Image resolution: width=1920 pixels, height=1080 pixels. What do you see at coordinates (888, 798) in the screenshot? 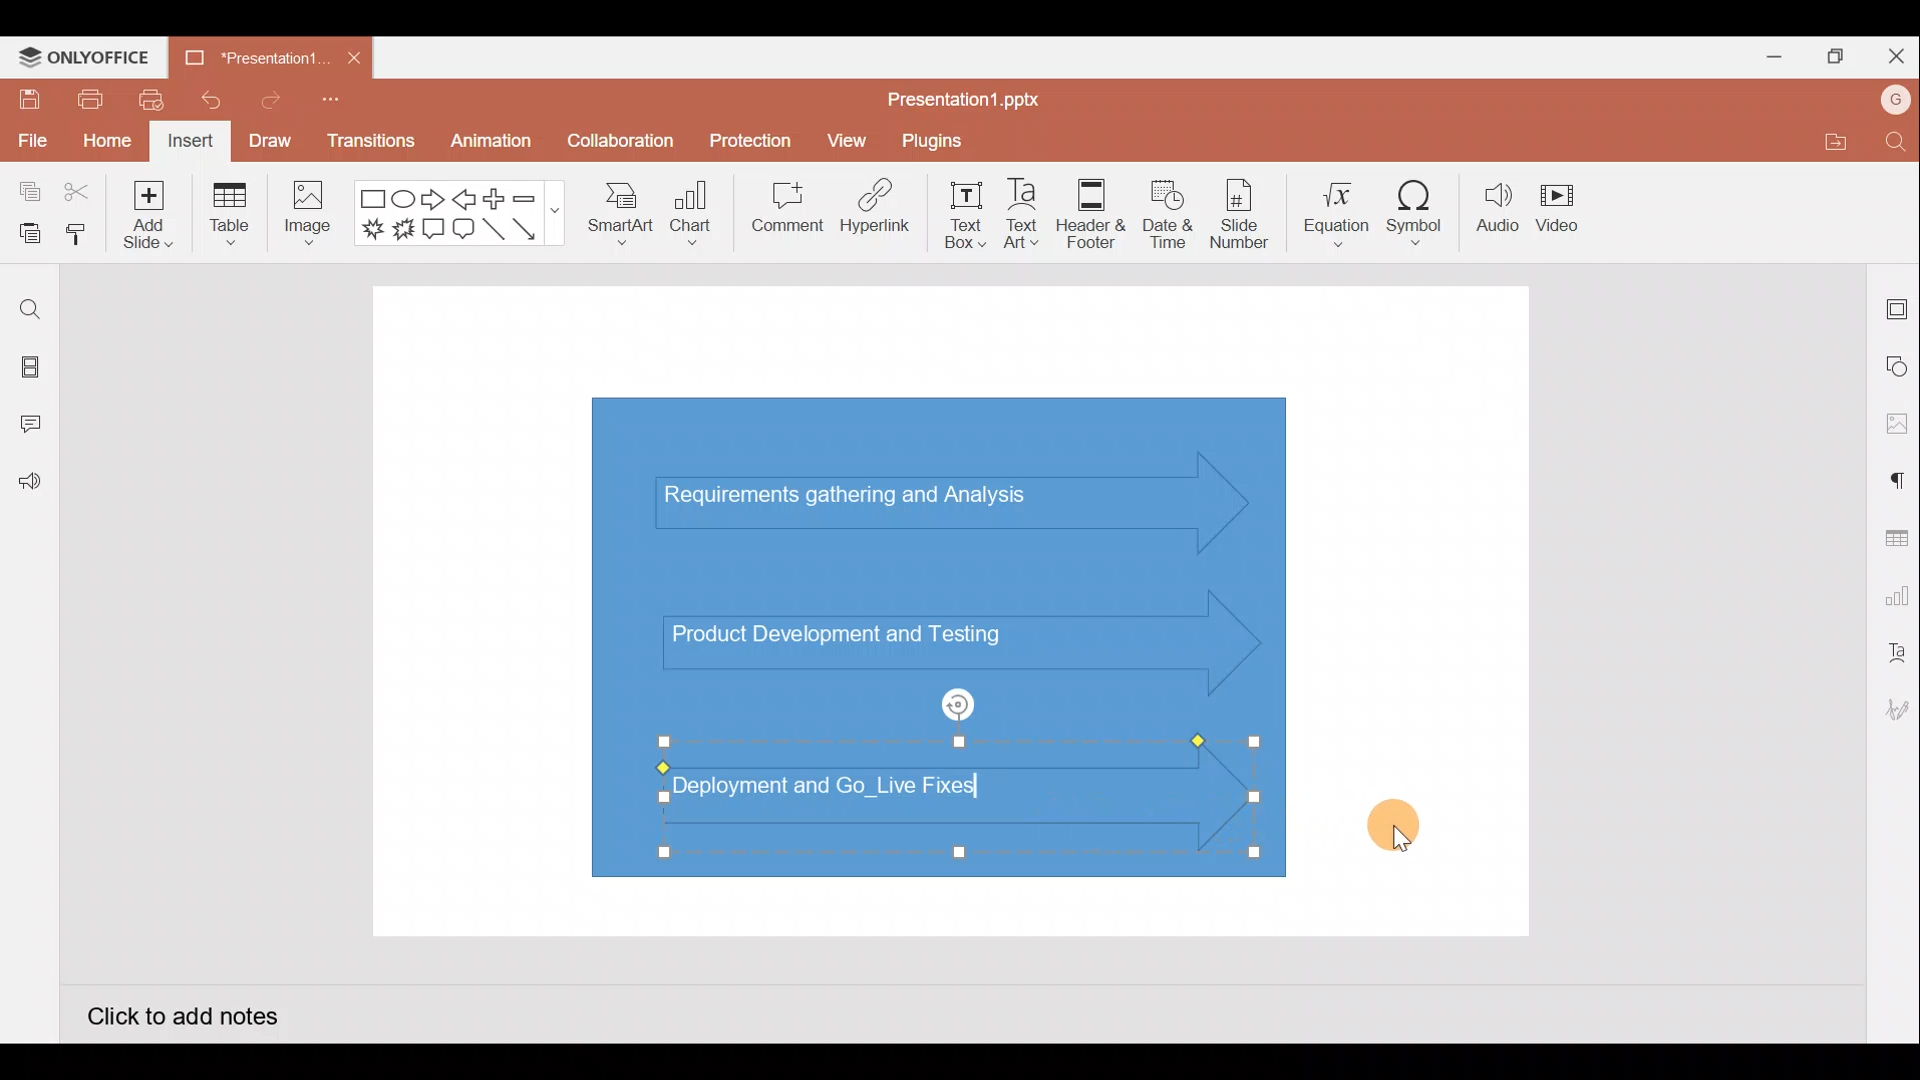
I see `Text (Deployment and Go_Live Fixes) on 3rd inserted arrow shape` at bounding box center [888, 798].